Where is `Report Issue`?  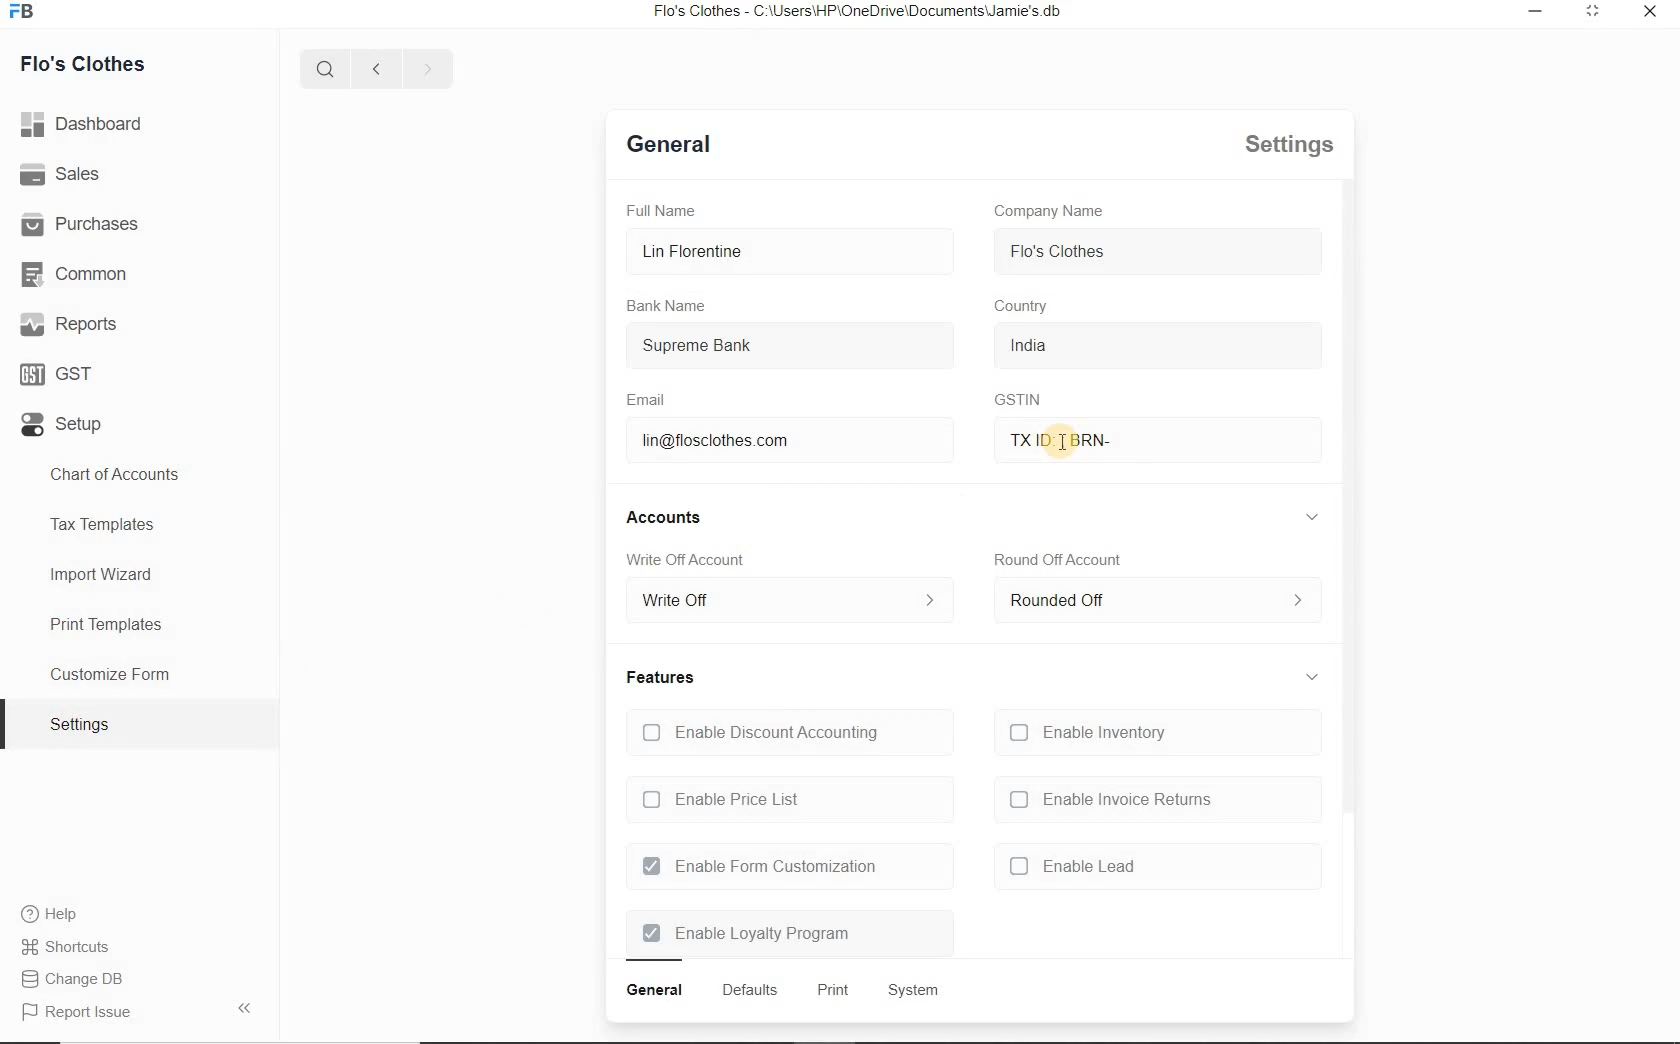 Report Issue is located at coordinates (82, 981).